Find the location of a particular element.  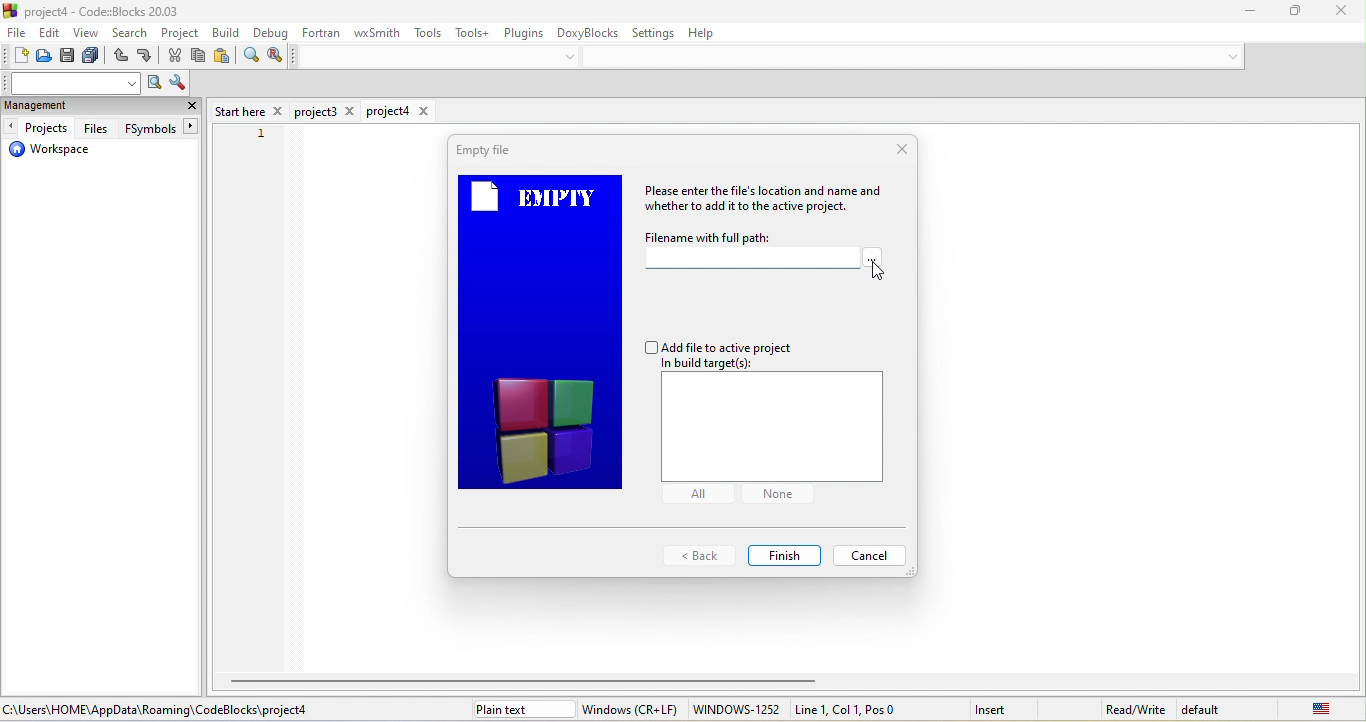

icon is located at coordinates (12, 10).